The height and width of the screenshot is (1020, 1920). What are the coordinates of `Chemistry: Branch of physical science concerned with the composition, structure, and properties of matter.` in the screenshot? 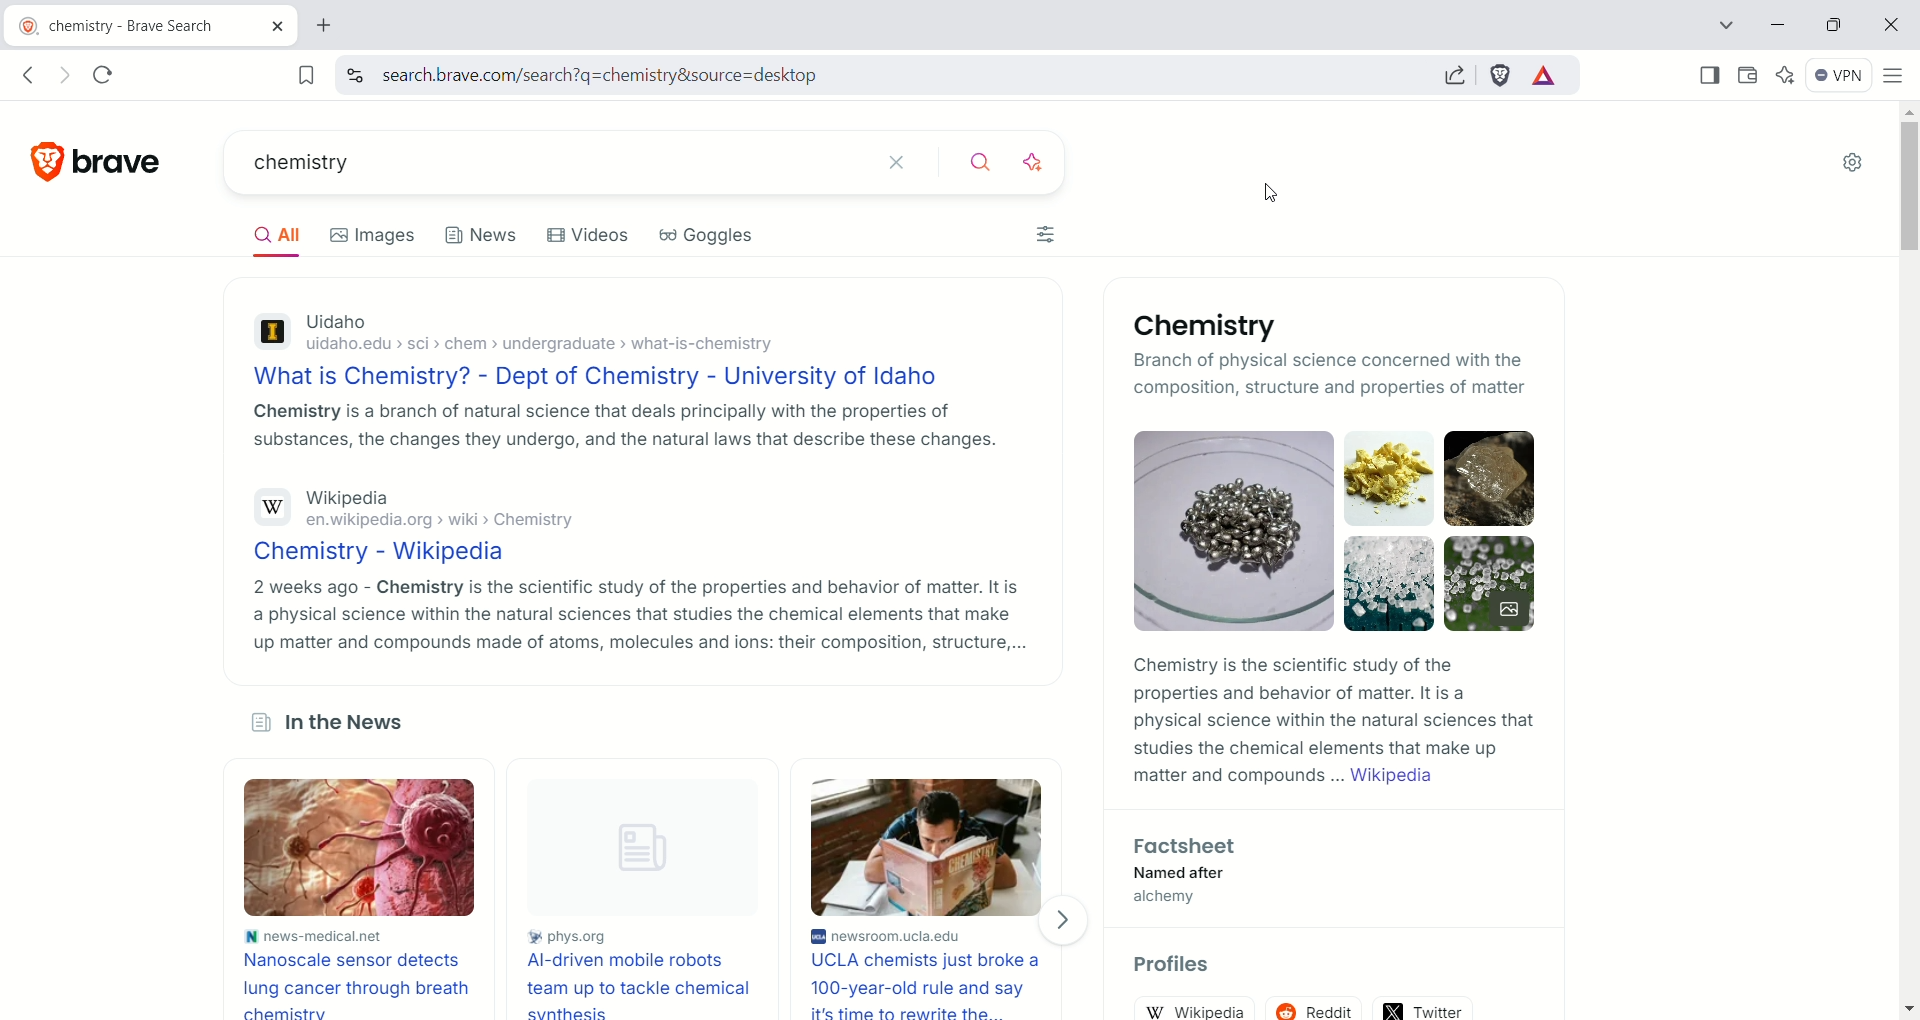 It's located at (1221, 357).